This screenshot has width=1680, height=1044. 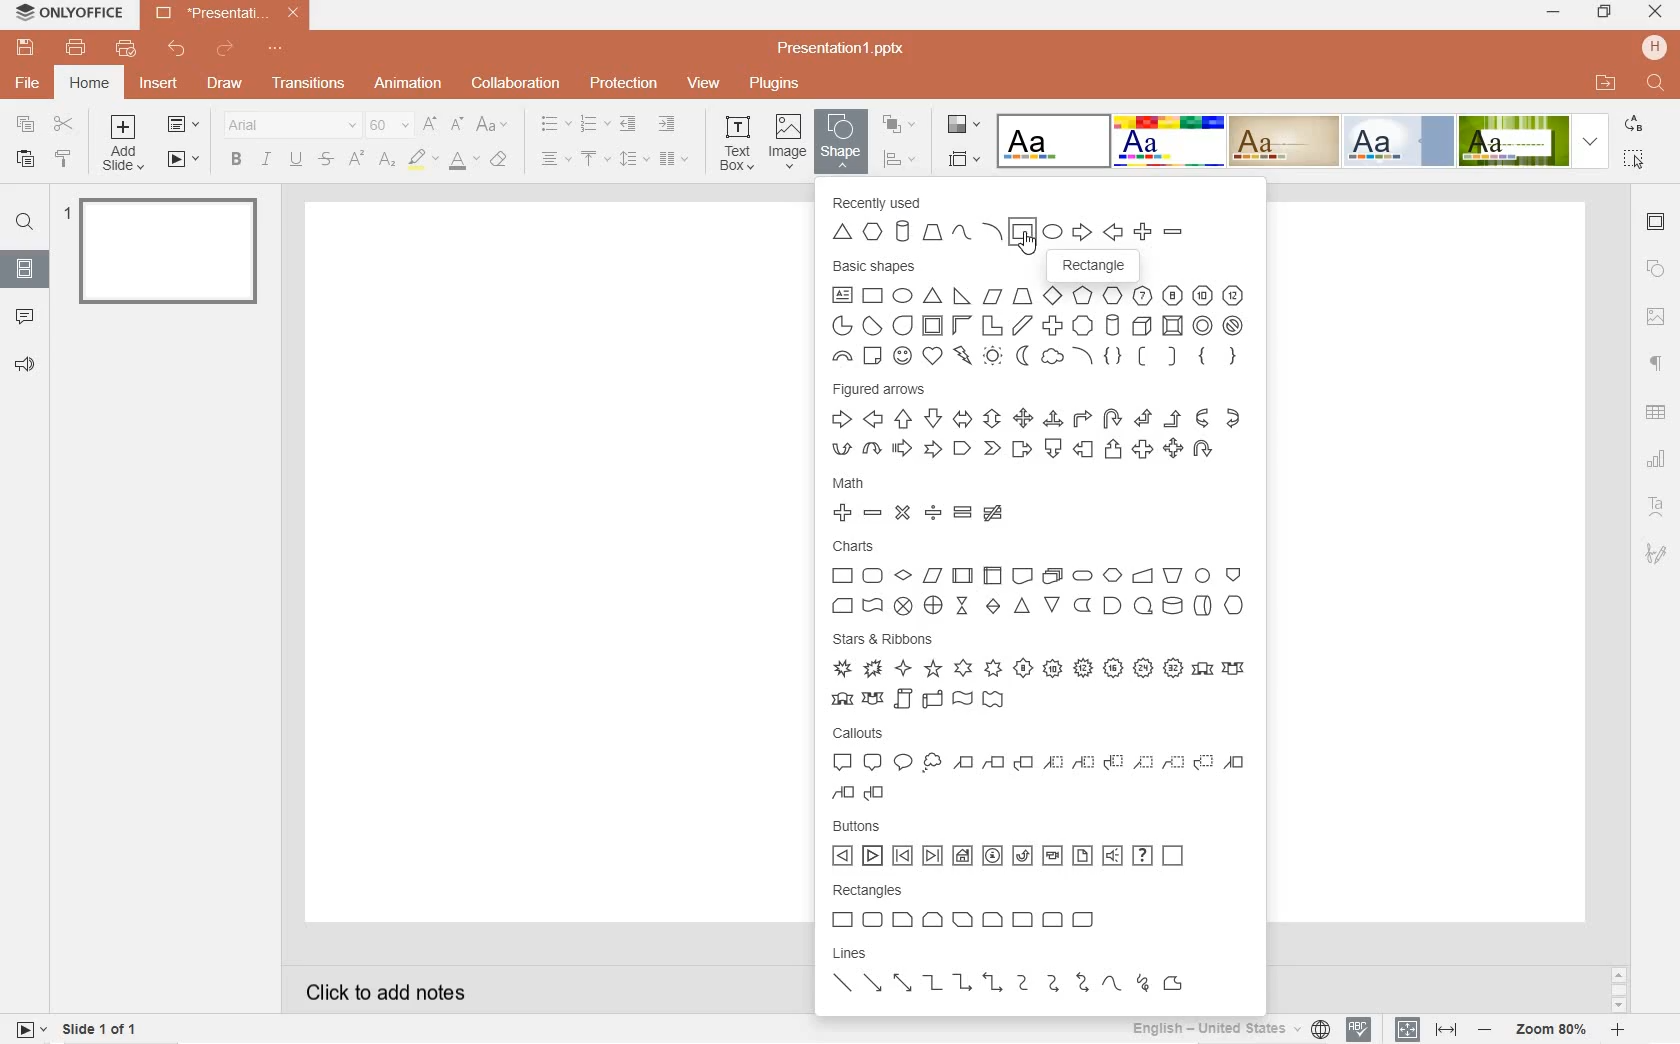 I want to click on Double Brace, so click(x=1113, y=356).